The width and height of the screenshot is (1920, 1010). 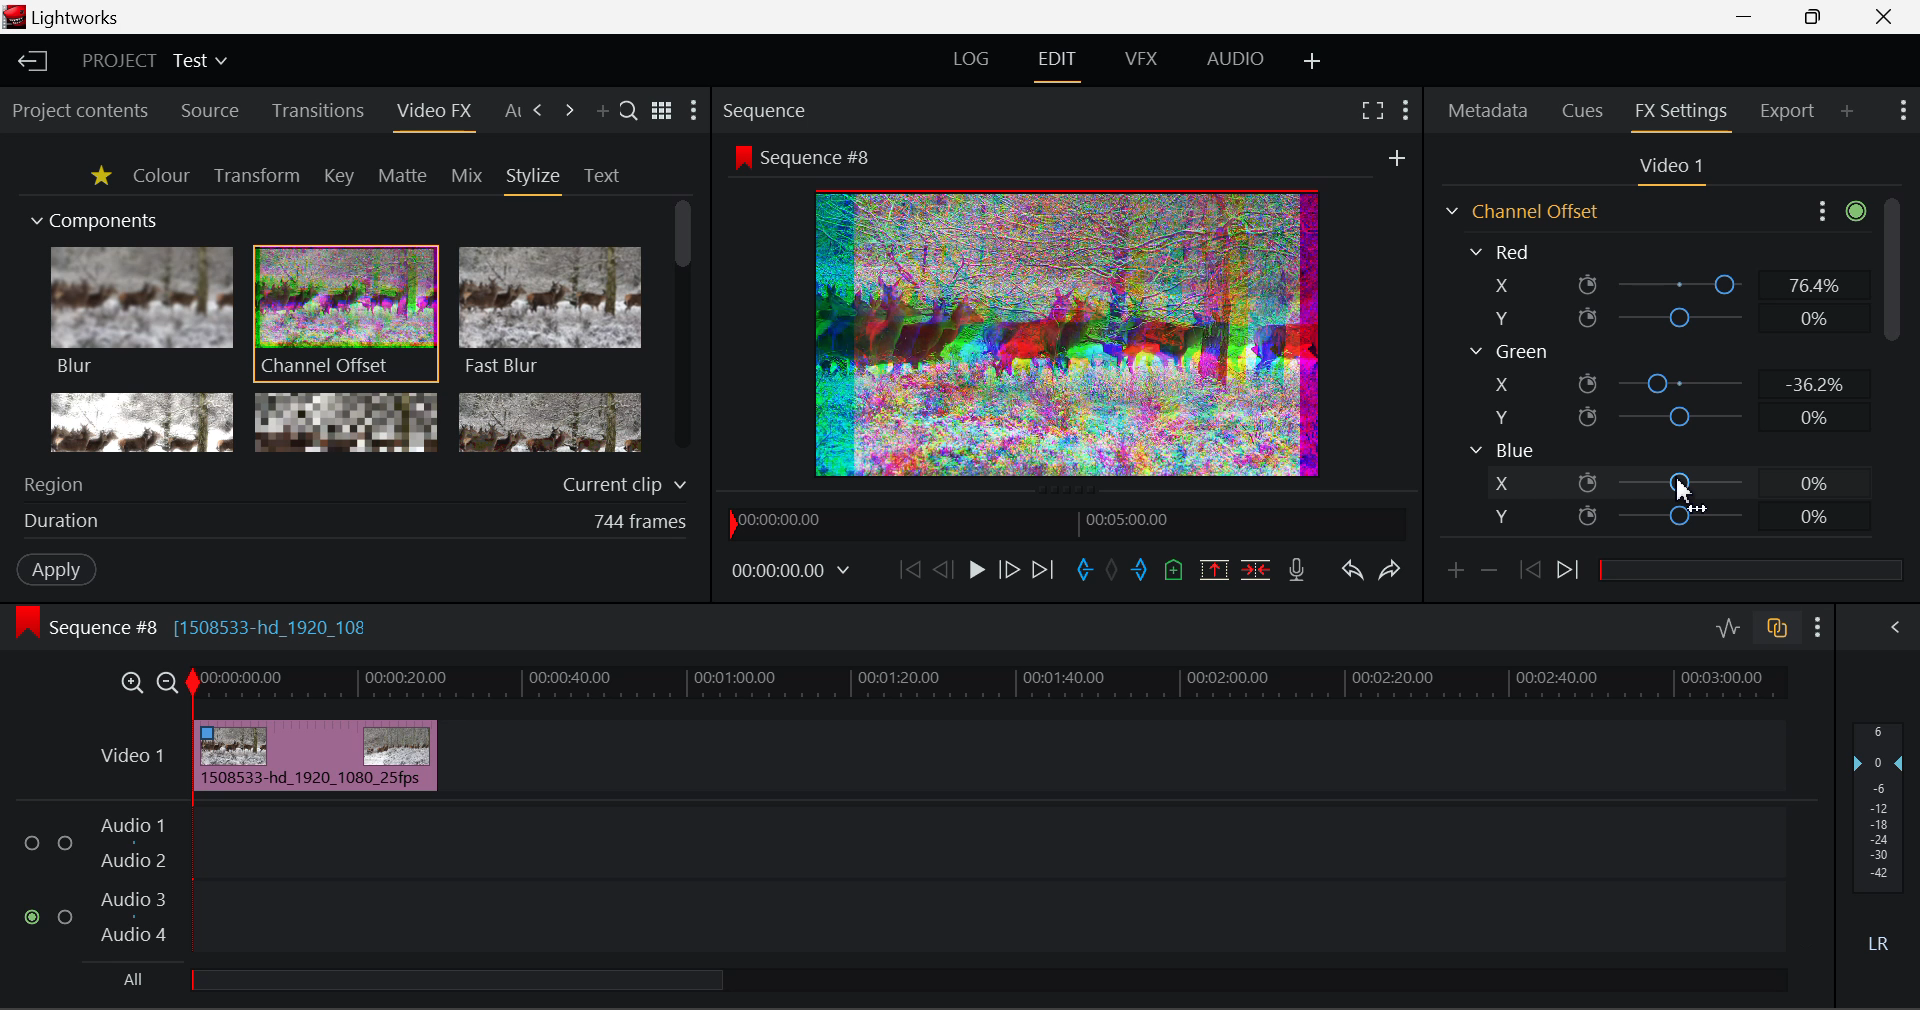 I want to click on Show Settings, so click(x=696, y=110).